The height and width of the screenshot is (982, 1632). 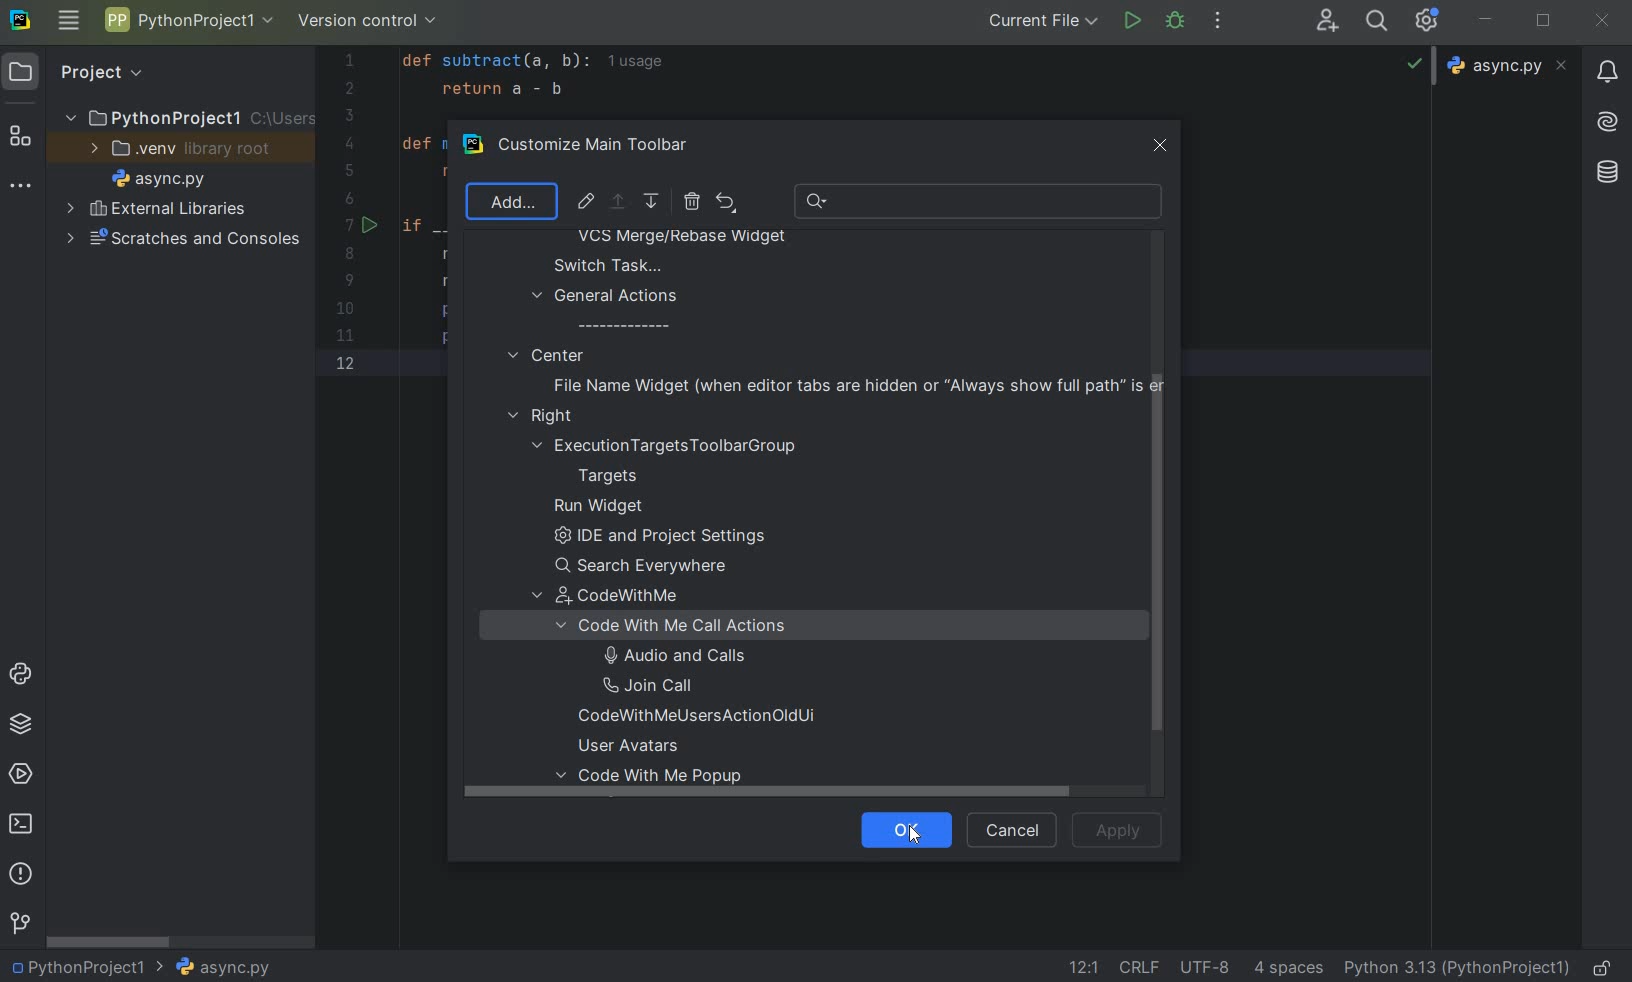 What do you see at coordinates (157, 210) in the screenshot?
I see `EXTERNAL LIBRARIES` at bounding box center [157, 210].